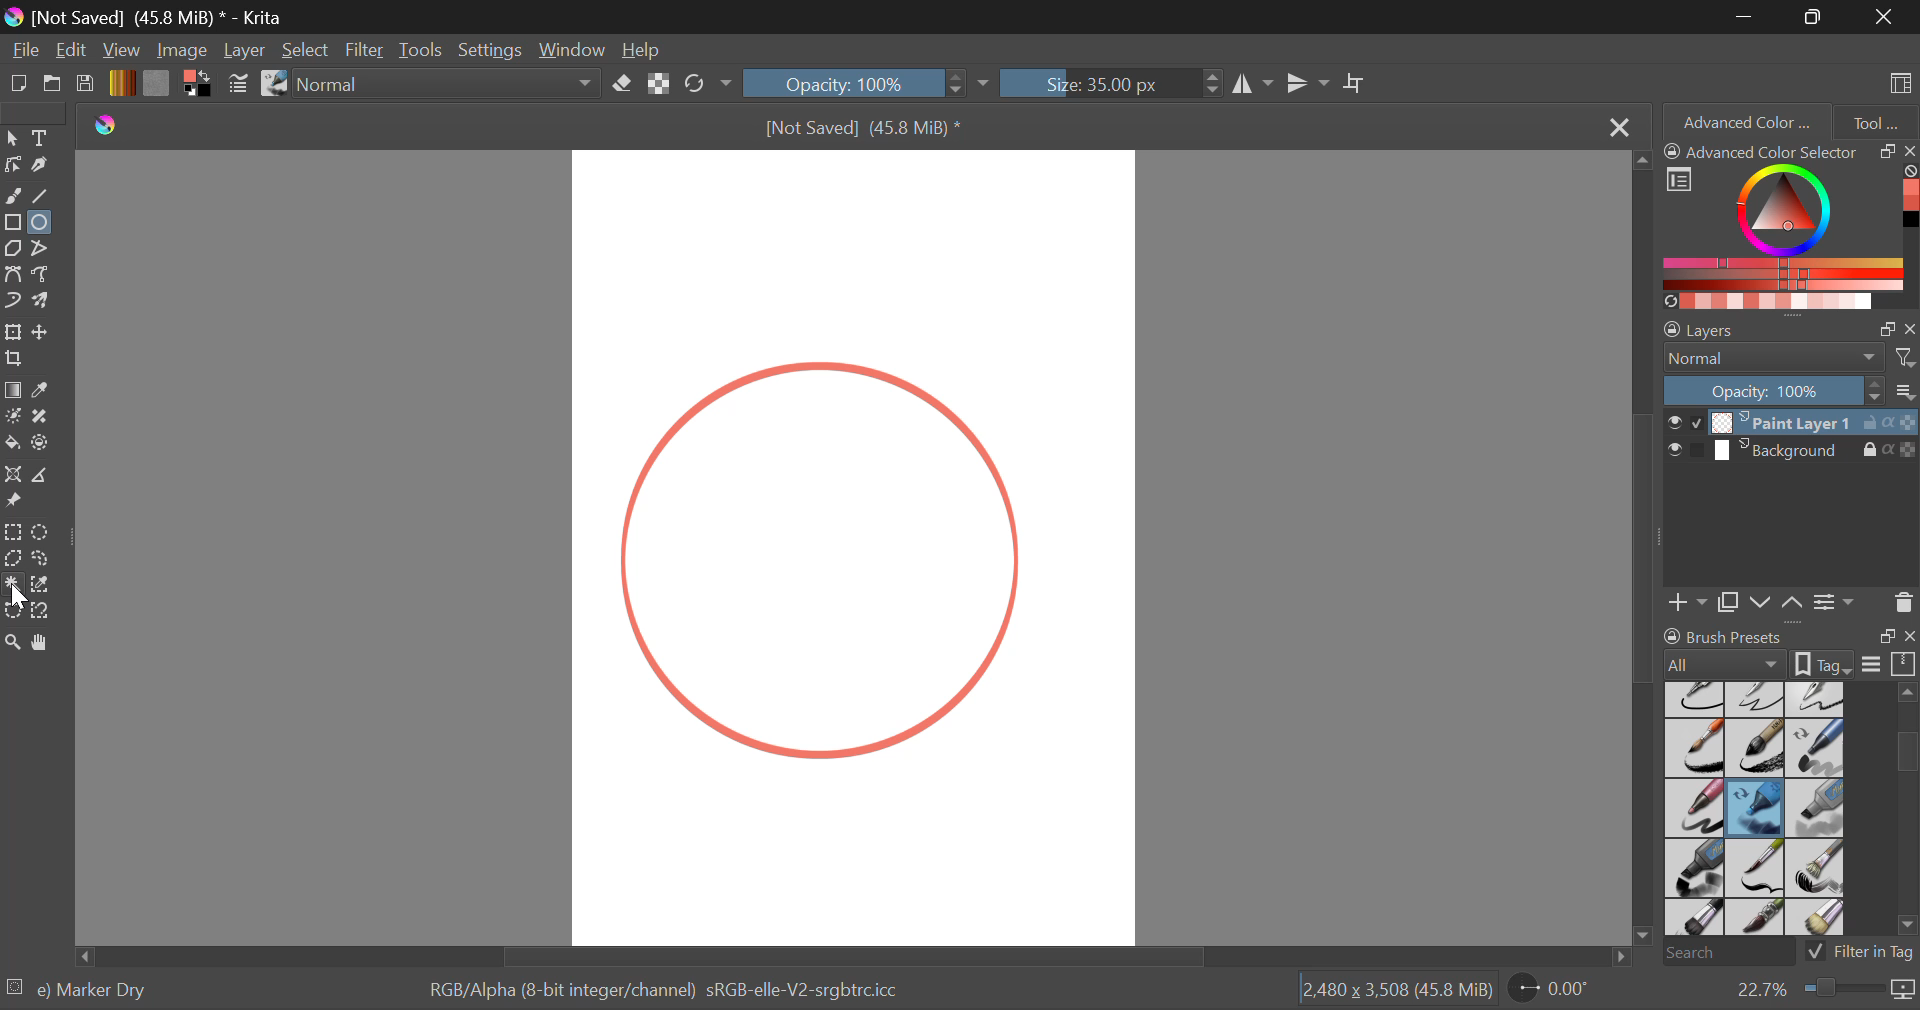 Image resolution: width=1920 pixels, height=1010 pixels. What do you see at coordinates (853, 83) in the screenshot?
I see `Opacity 100%` at bounding box center [853, 83].